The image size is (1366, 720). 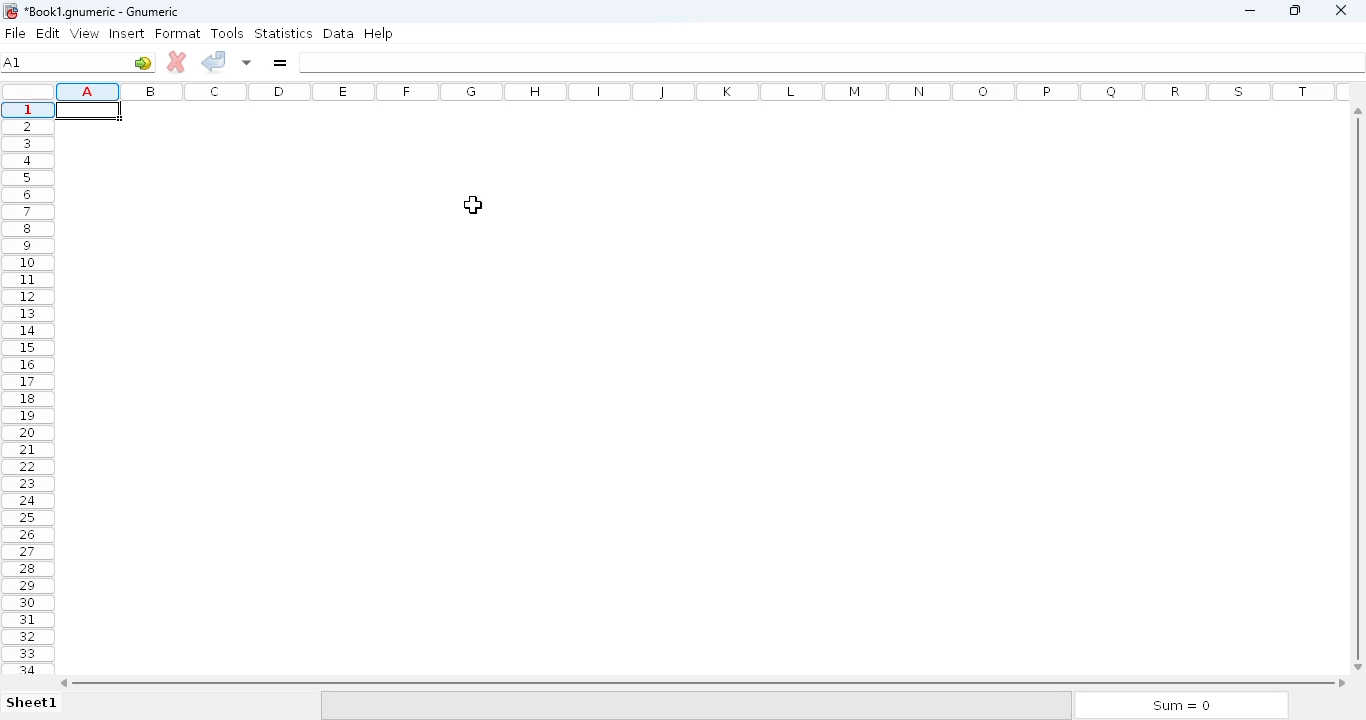 I want to click on help, so click(x=378, y=33).